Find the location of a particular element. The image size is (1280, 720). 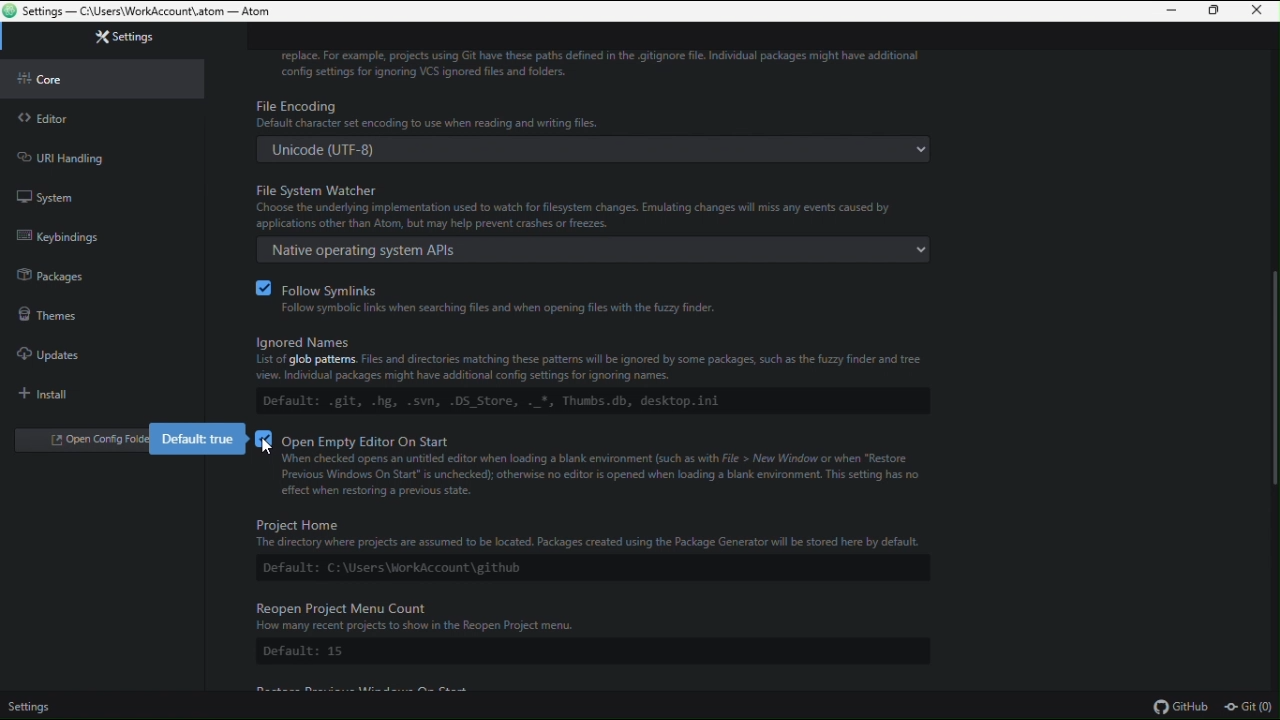

checkbox is located at coordinates (260, 288).